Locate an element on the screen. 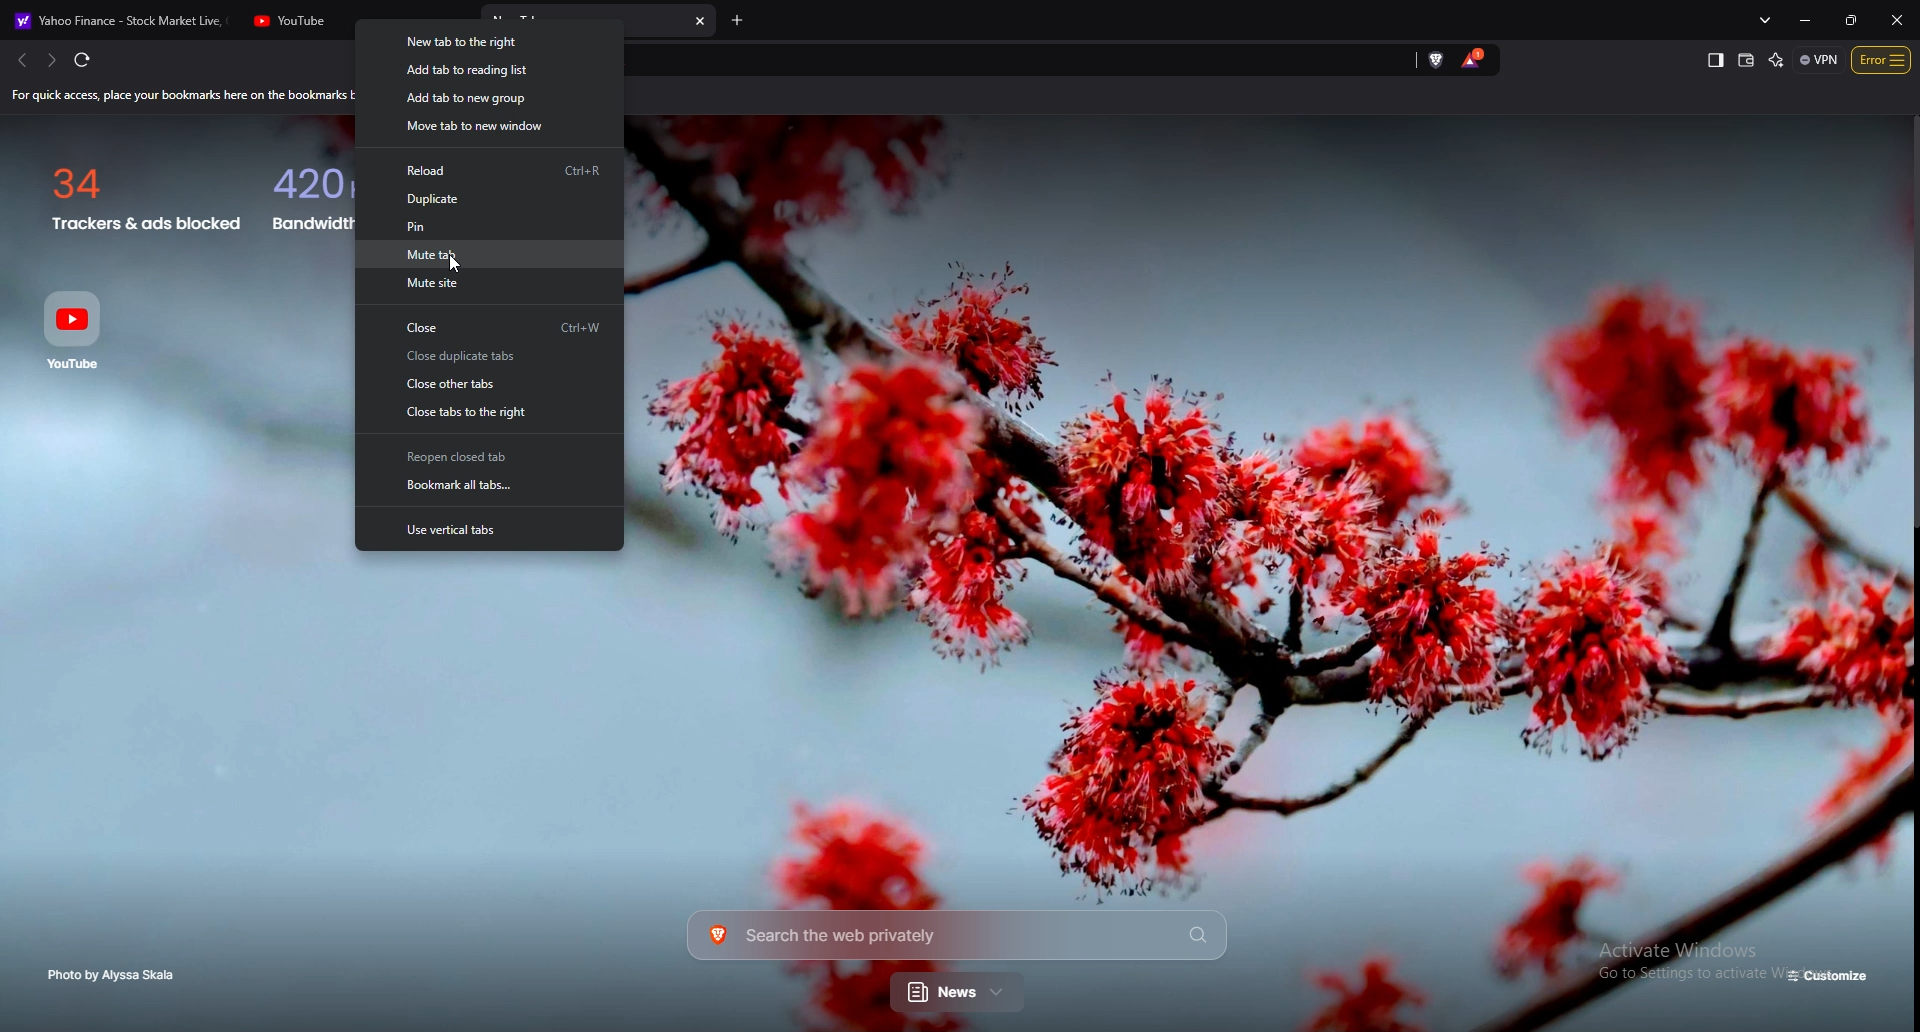 The image size is (1920, 1032). duplicate is located at coordinates (491, 199).